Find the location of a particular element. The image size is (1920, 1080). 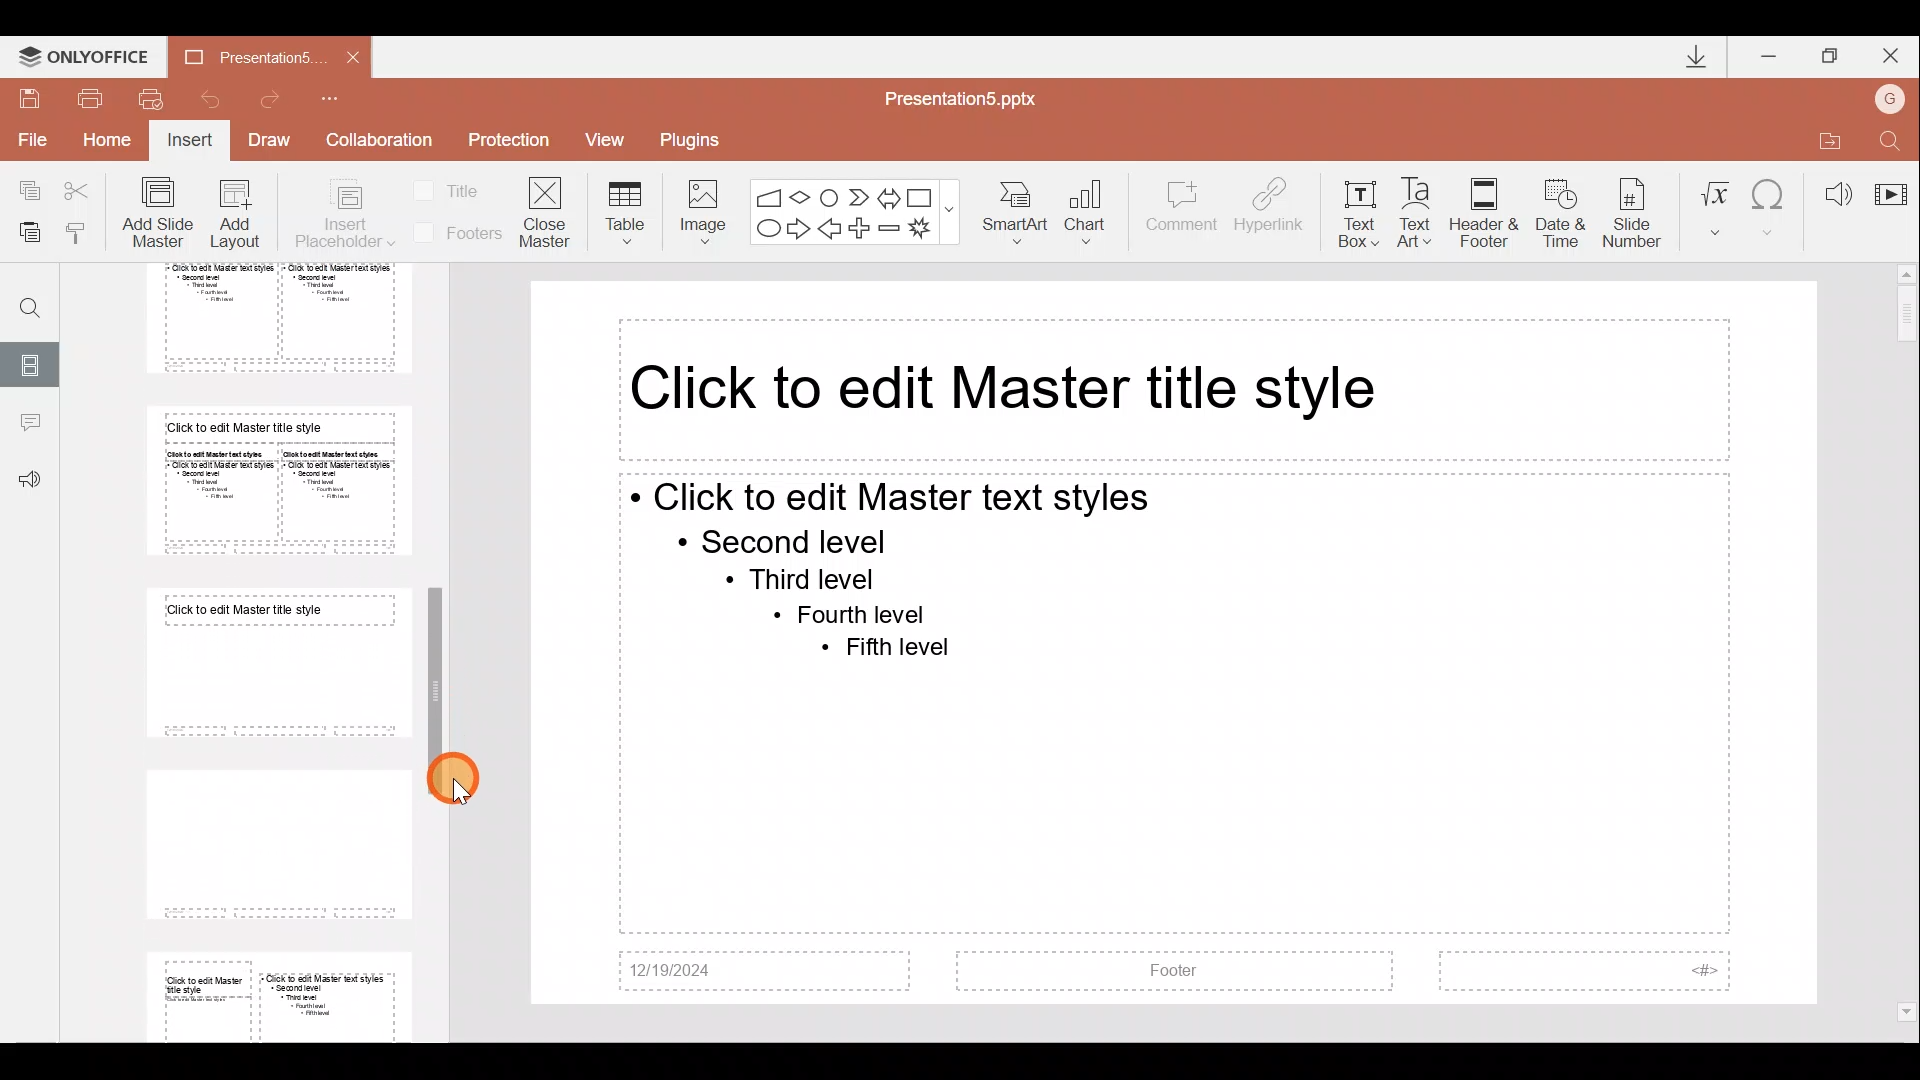

Presentation slide is located at coordinates (1176, 643).